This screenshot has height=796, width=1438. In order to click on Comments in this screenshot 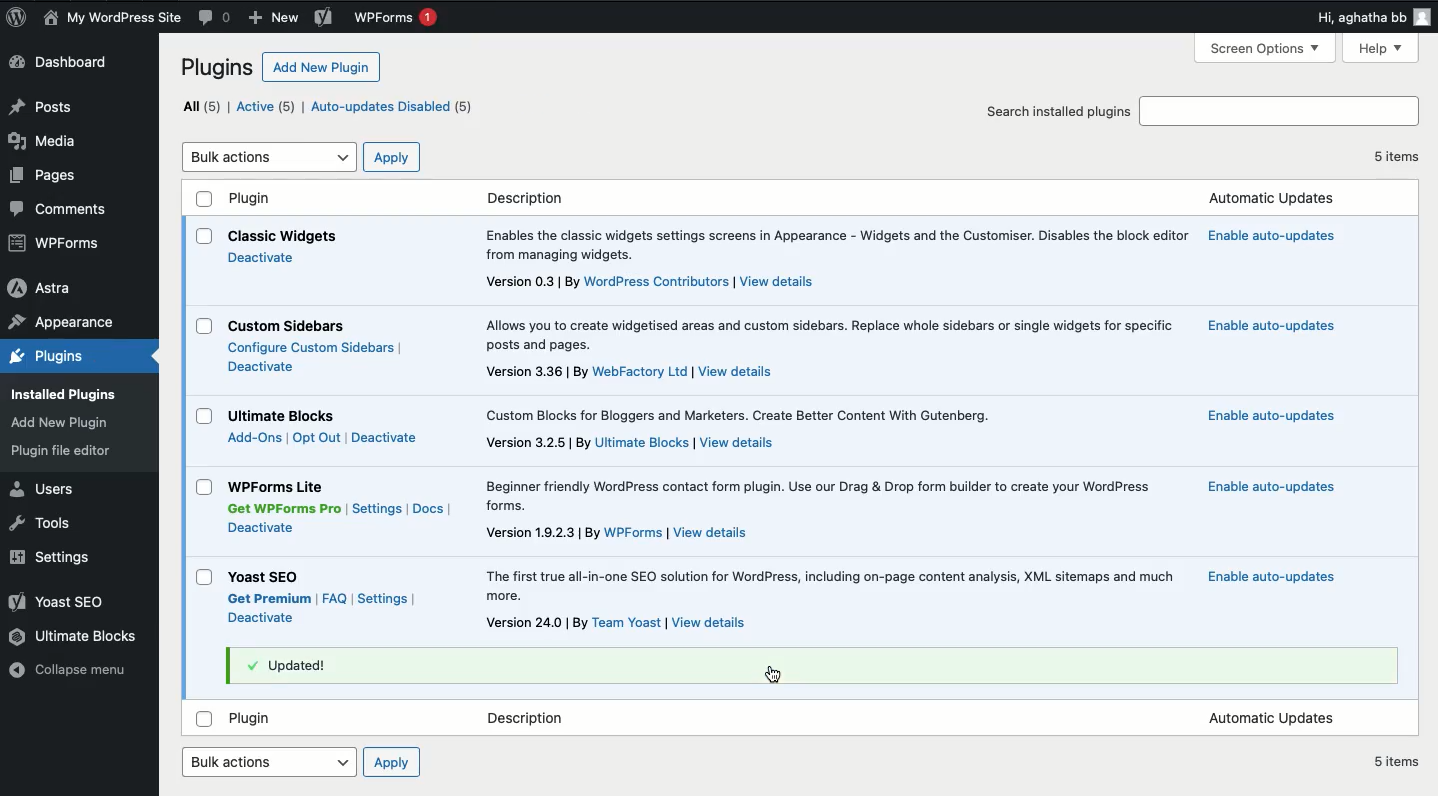, I will do `click(68, 211)`.